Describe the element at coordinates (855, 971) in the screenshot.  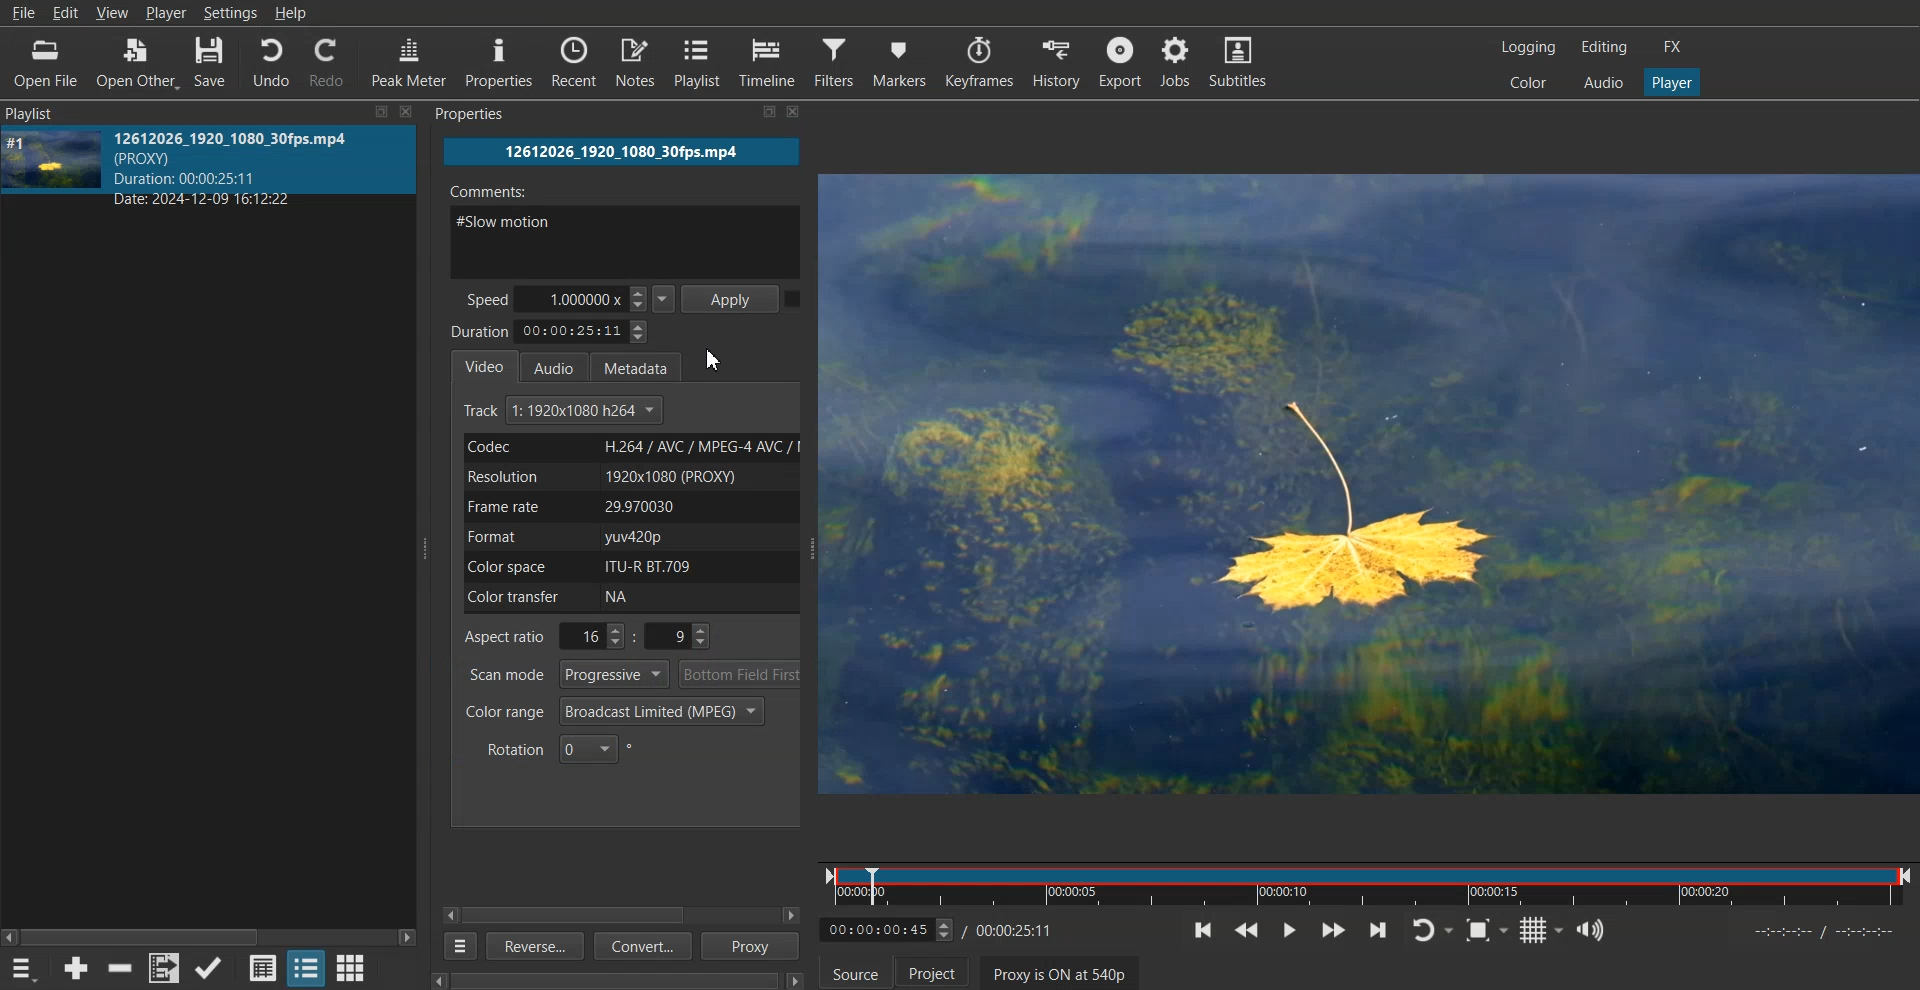
I see `Source` at that location.